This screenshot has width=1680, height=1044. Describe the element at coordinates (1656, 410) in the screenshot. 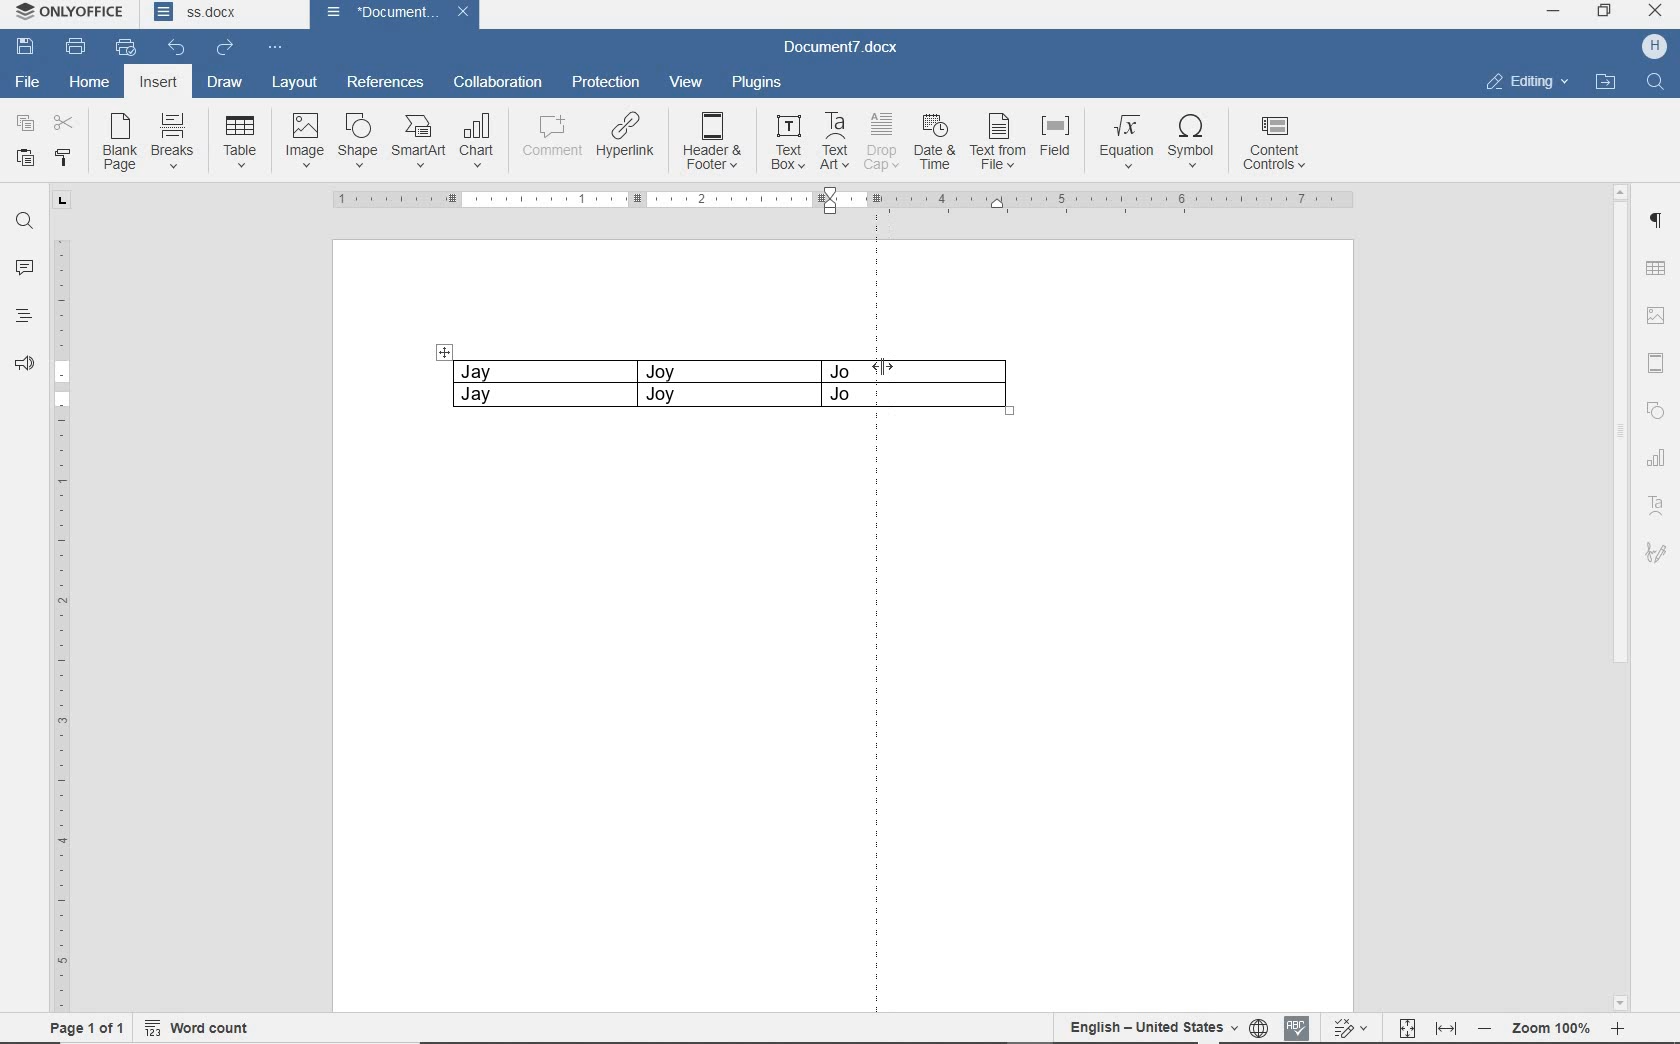

I see `SHAPE` at that location.